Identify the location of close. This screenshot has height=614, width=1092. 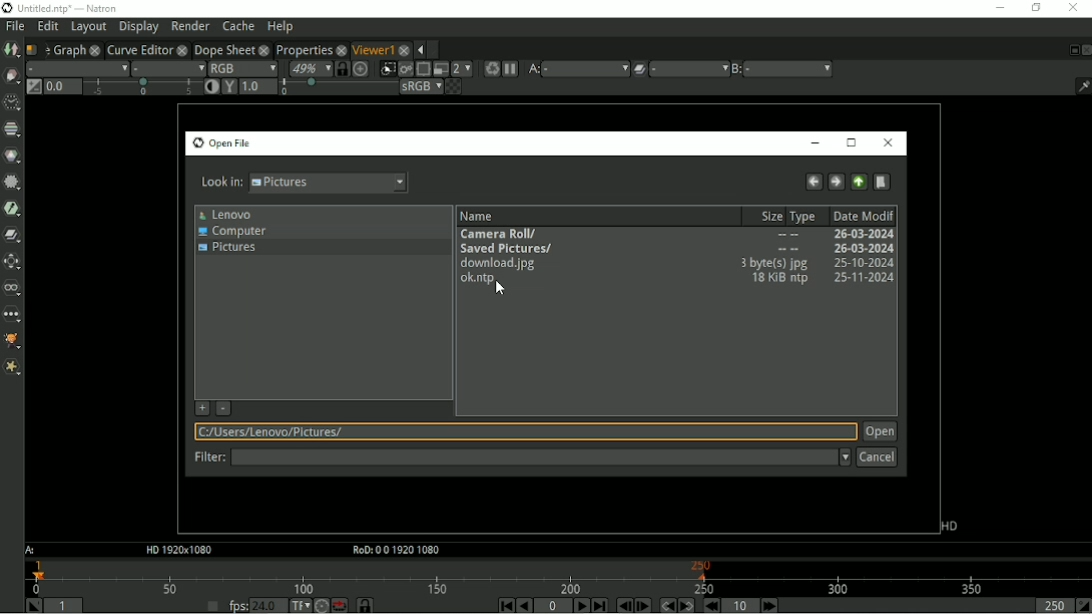
(341, 49).